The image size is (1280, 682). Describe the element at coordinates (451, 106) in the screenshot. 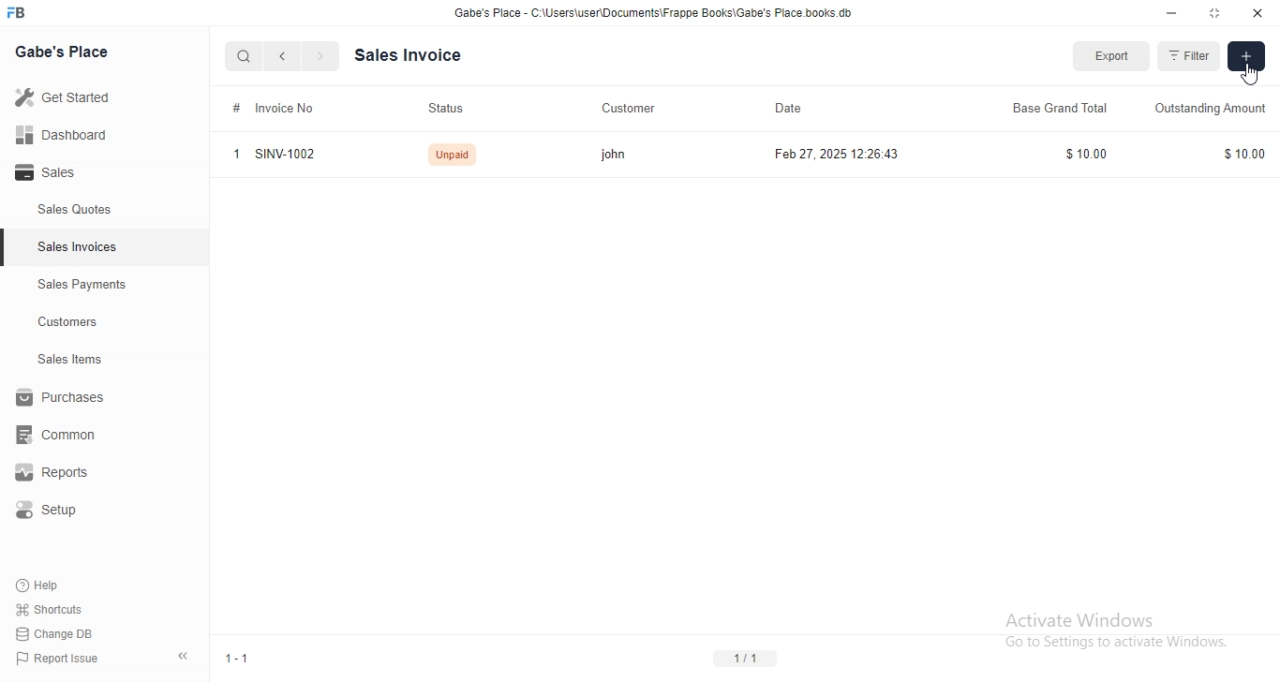

I see `Status` at that location.